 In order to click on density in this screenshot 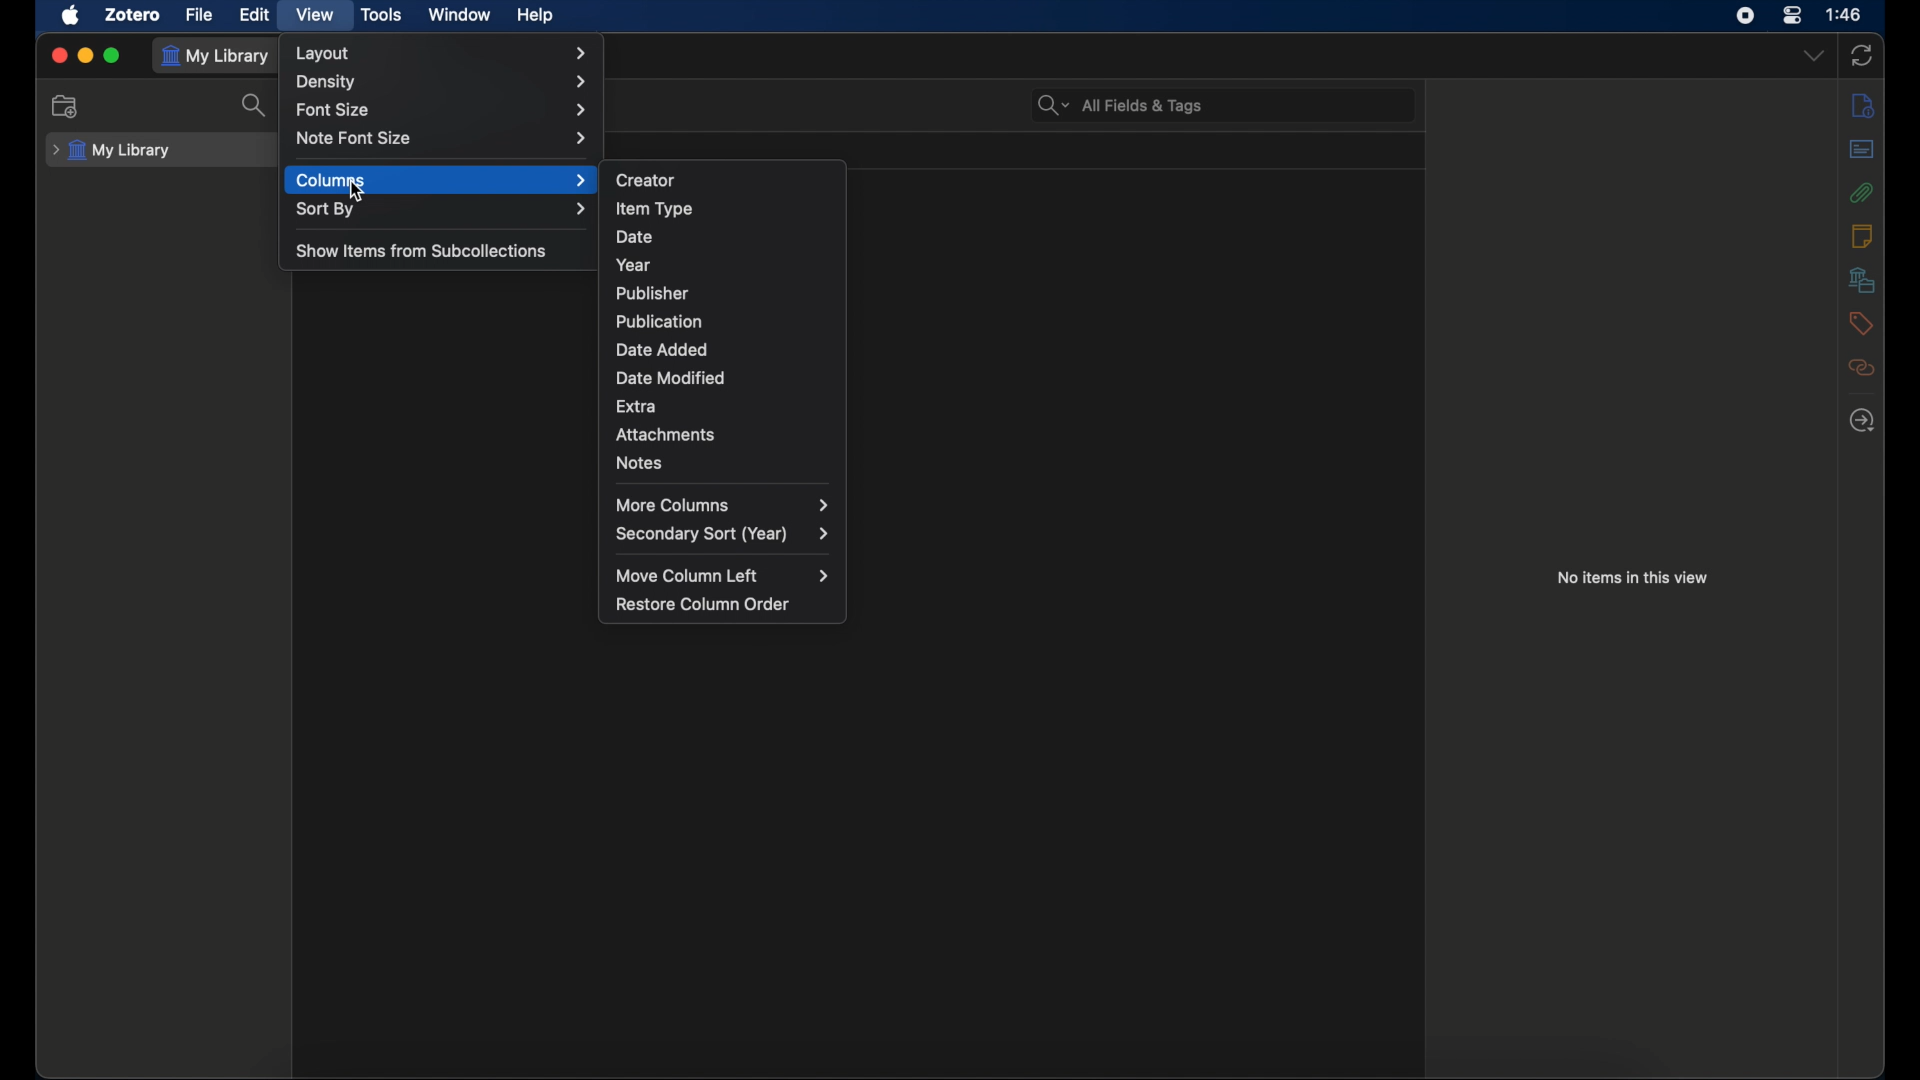, I will do `click(442, 81)`.